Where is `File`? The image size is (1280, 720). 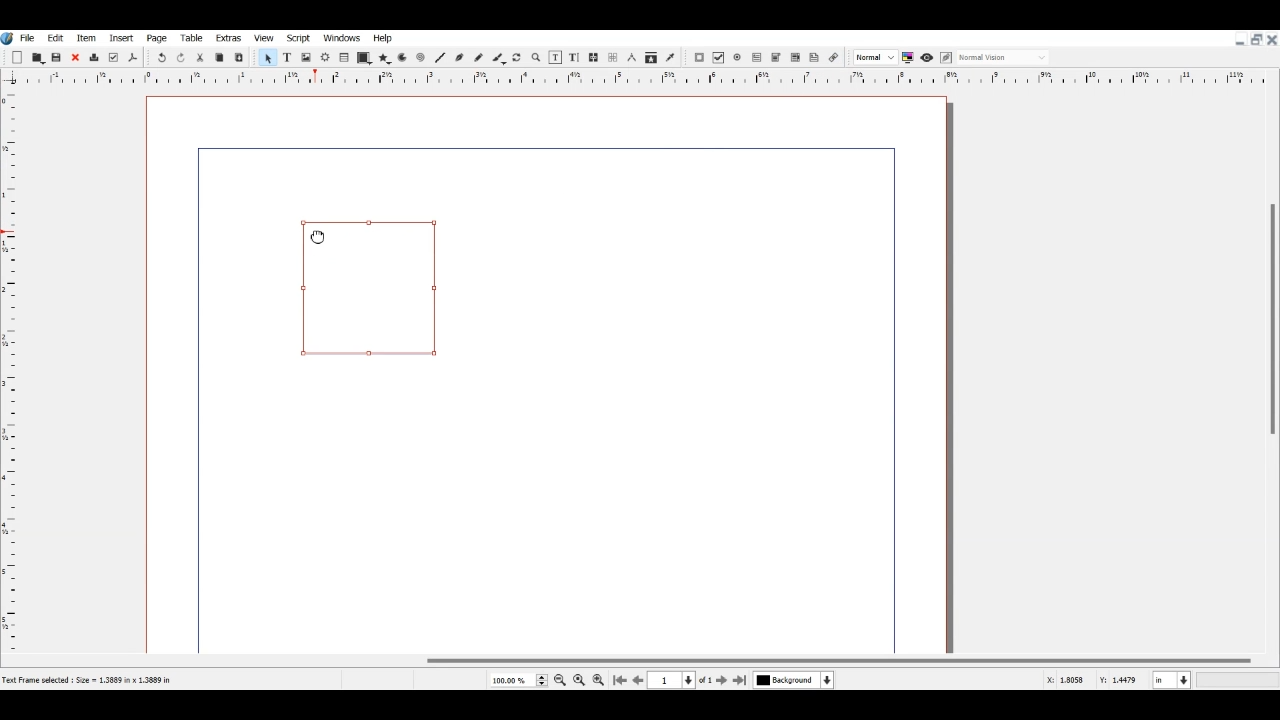
File is located at coordinates (29, 37).